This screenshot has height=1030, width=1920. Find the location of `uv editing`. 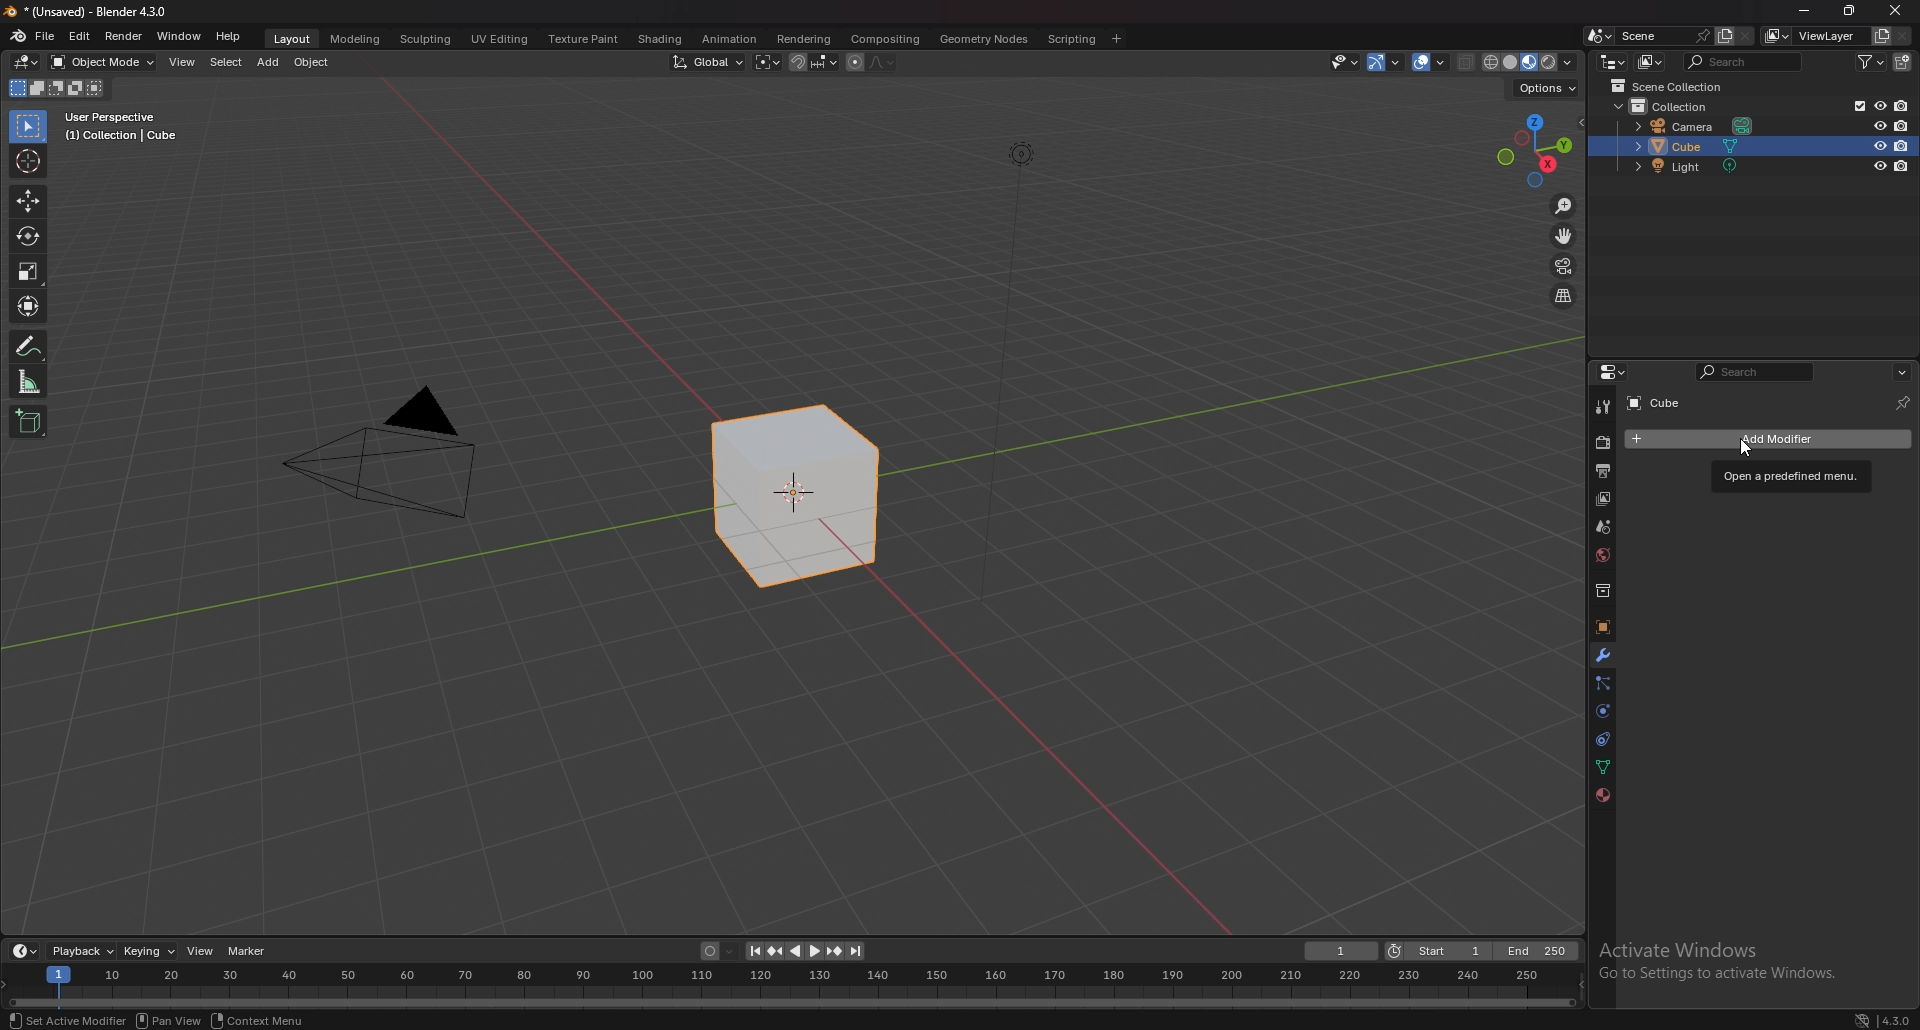

uv editing is located at coordinates (498, 38).